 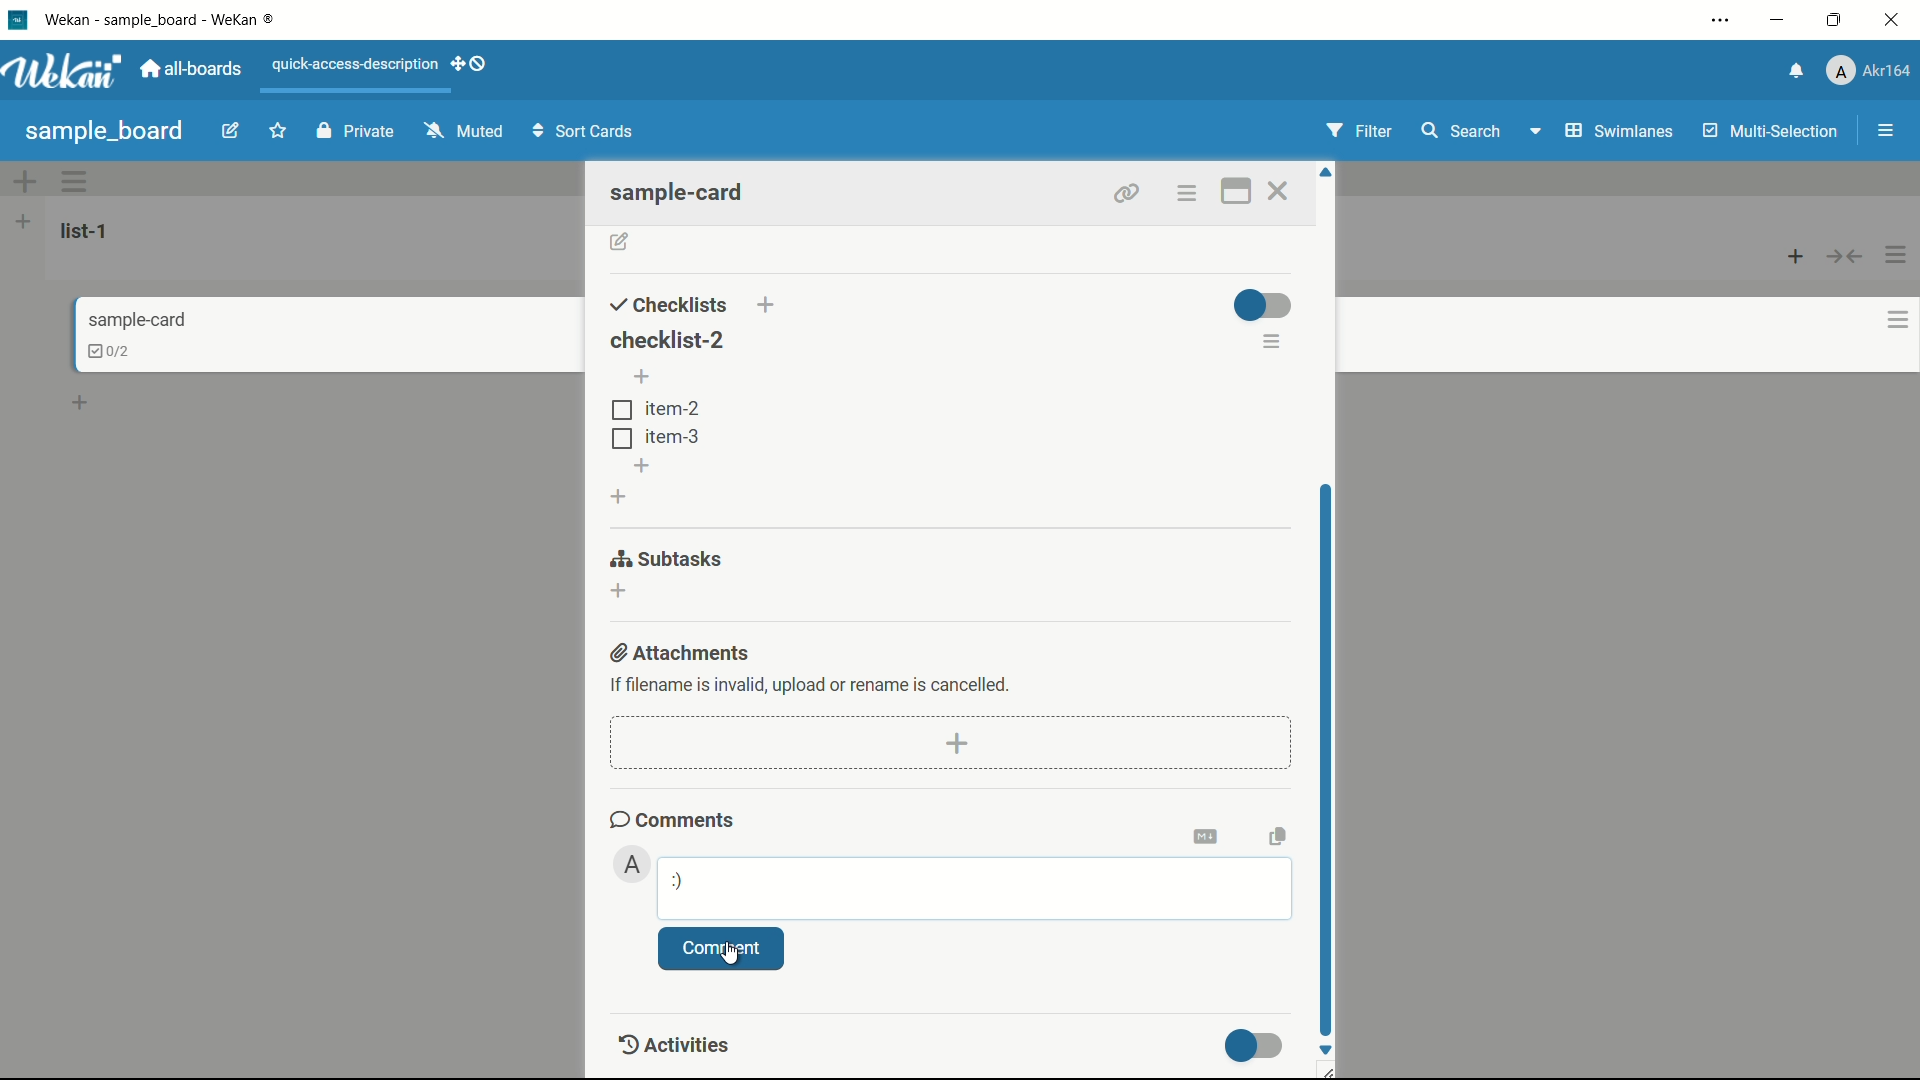 I want to click on add description, so click(x=620, y=243).